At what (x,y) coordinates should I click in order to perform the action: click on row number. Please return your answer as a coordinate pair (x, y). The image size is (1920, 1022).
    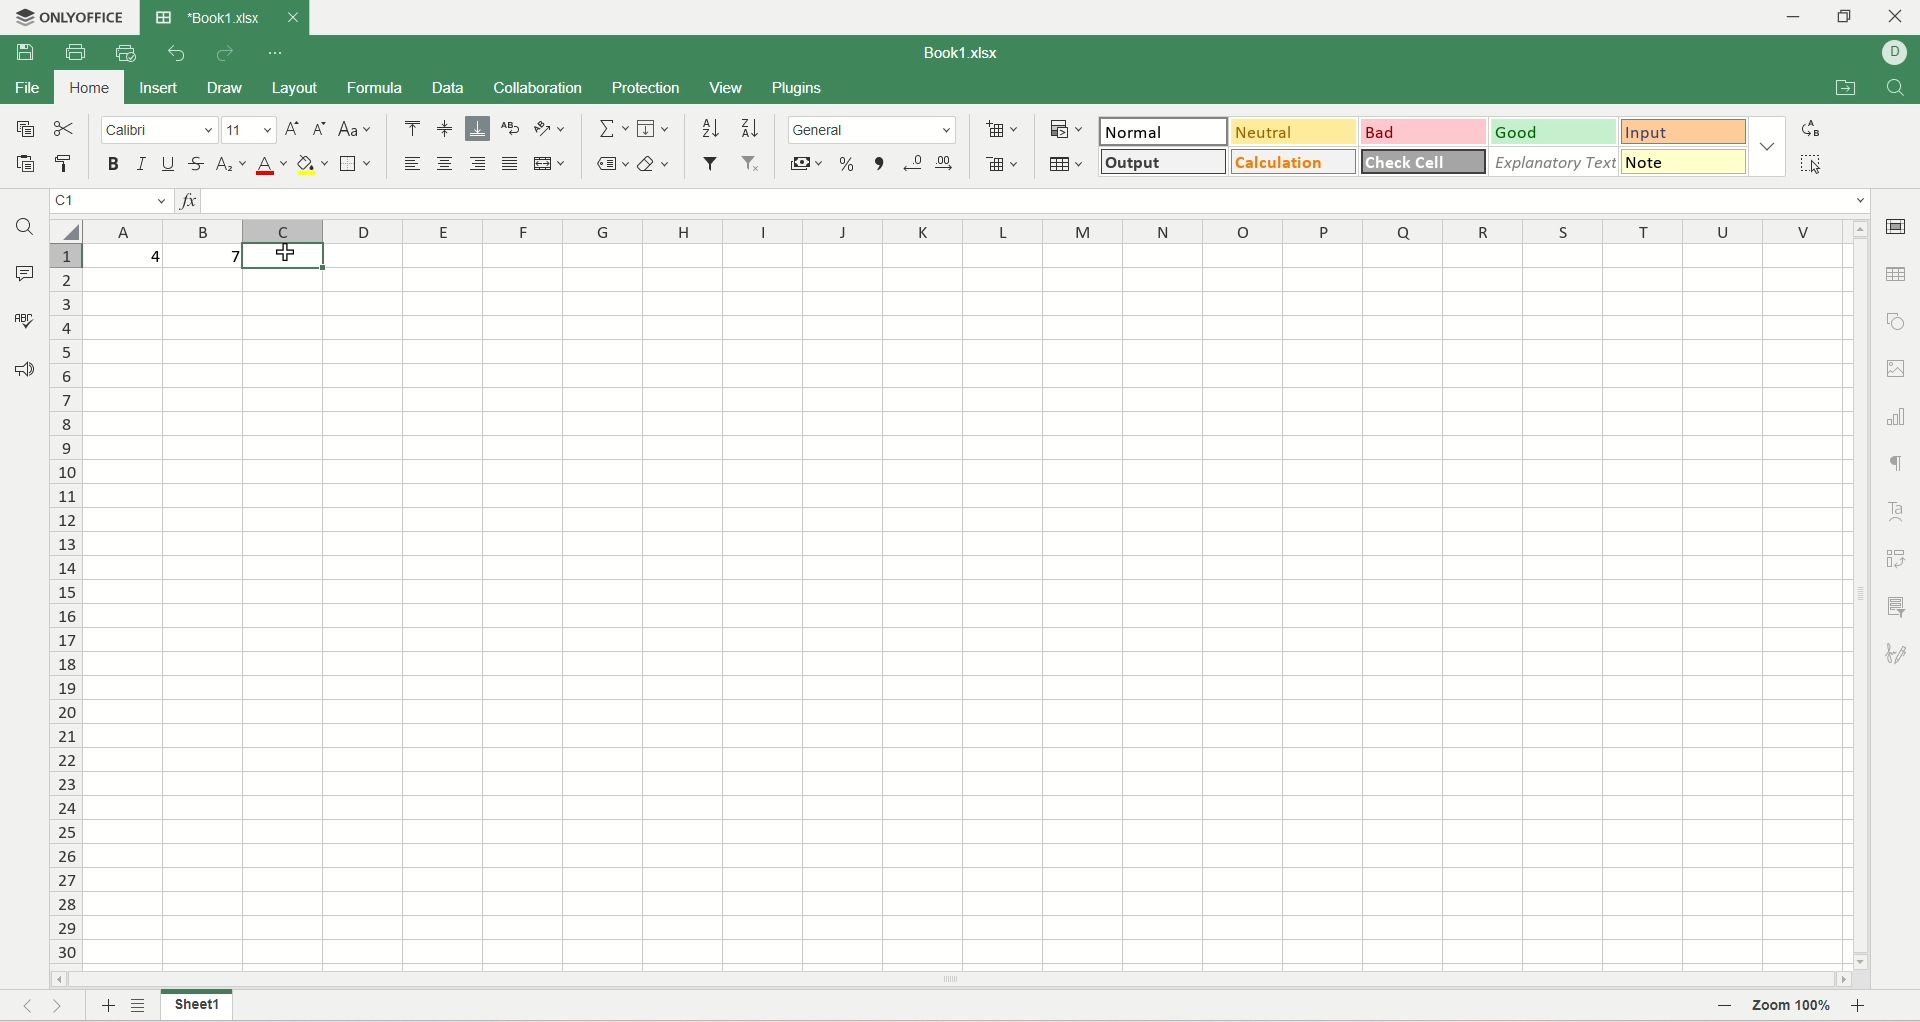
    Looking at the image, I should click on (68, 599).